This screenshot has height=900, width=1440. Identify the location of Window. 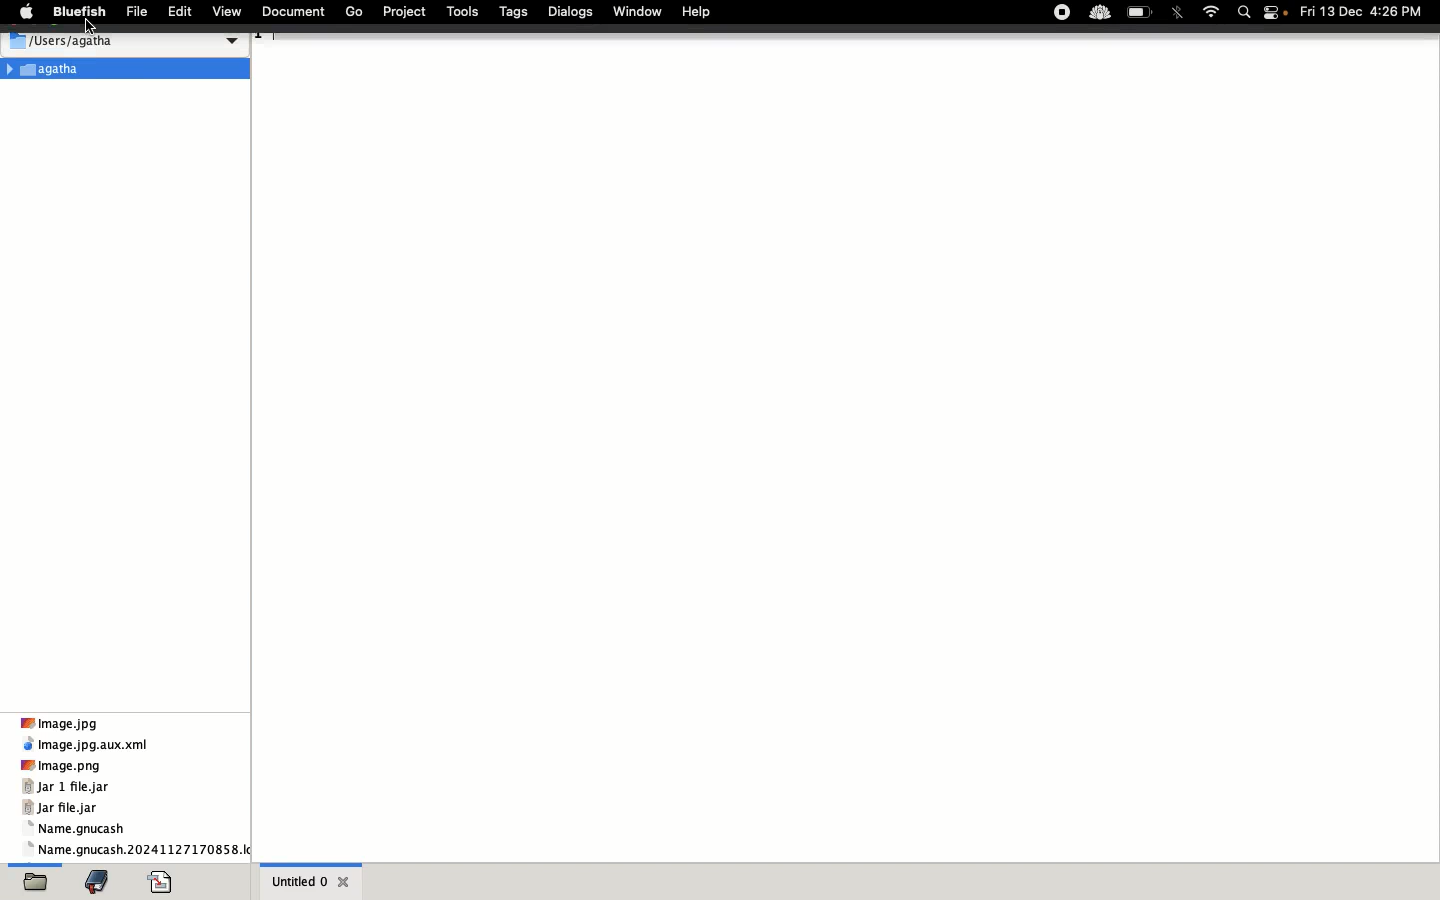
(636, 11).